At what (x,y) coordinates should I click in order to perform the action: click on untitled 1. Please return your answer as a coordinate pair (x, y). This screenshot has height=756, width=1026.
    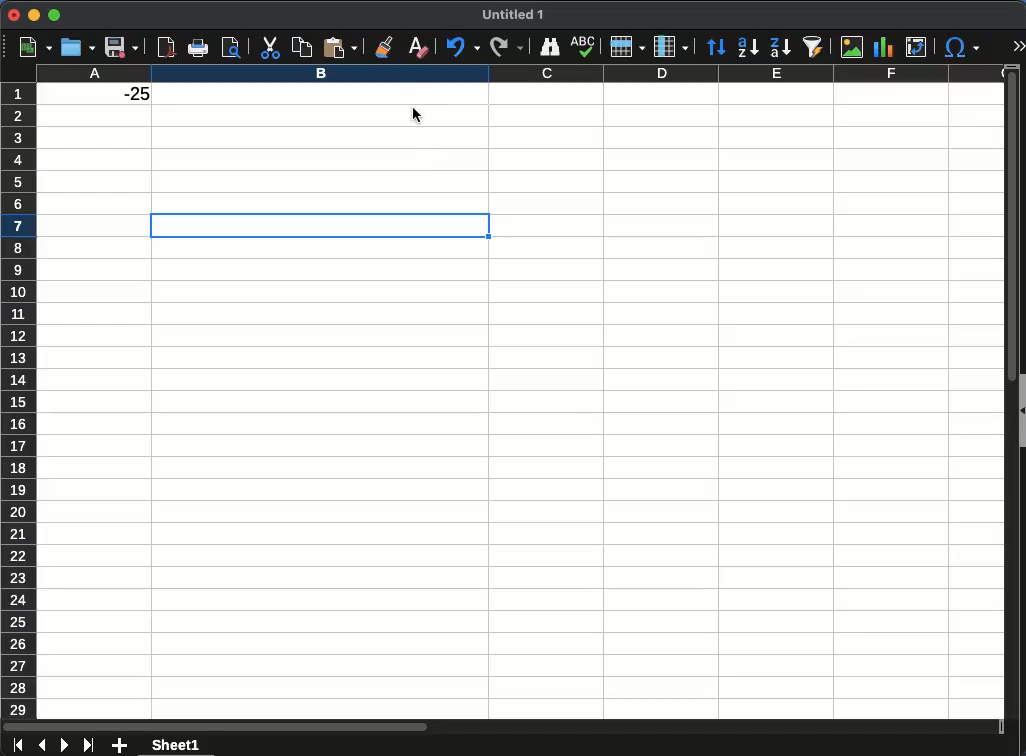
    Looking at the image, I should click on (512, 15).